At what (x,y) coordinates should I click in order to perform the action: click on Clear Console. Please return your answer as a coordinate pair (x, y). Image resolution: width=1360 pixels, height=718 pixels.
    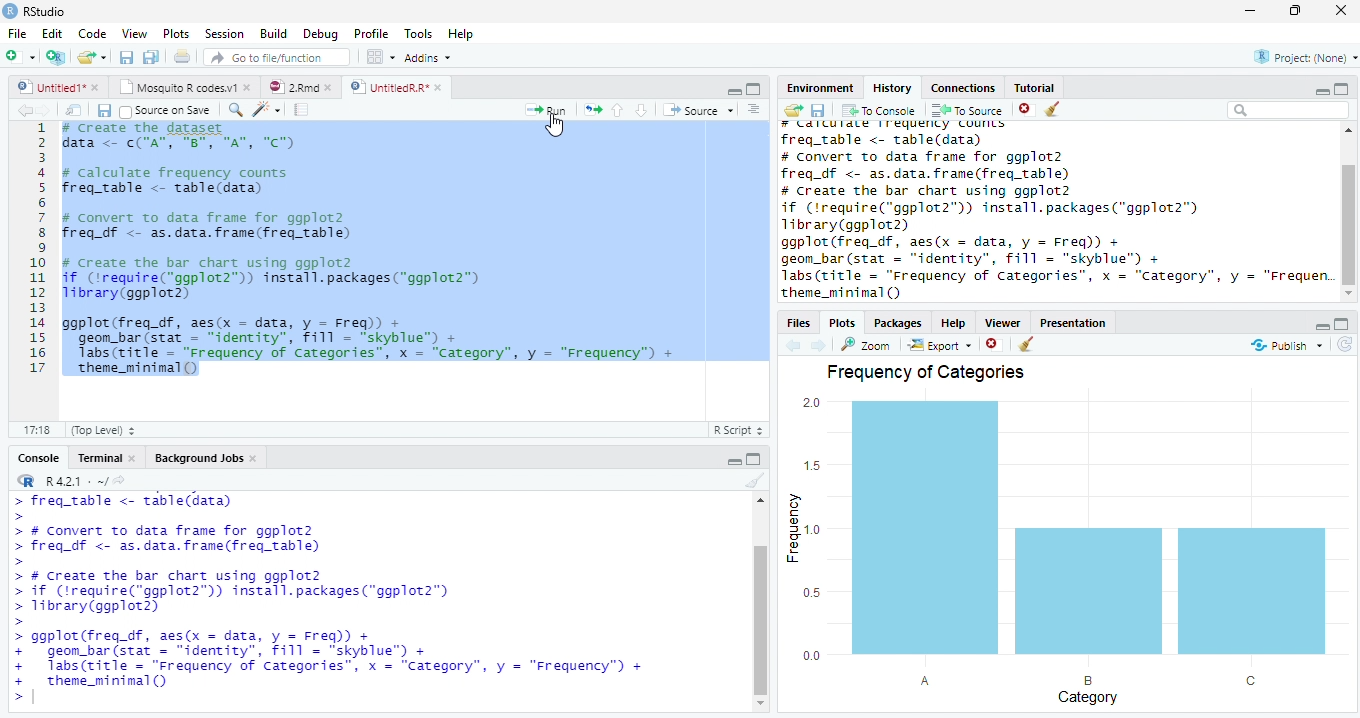
    Looking at the image, I should click on (753, 482).